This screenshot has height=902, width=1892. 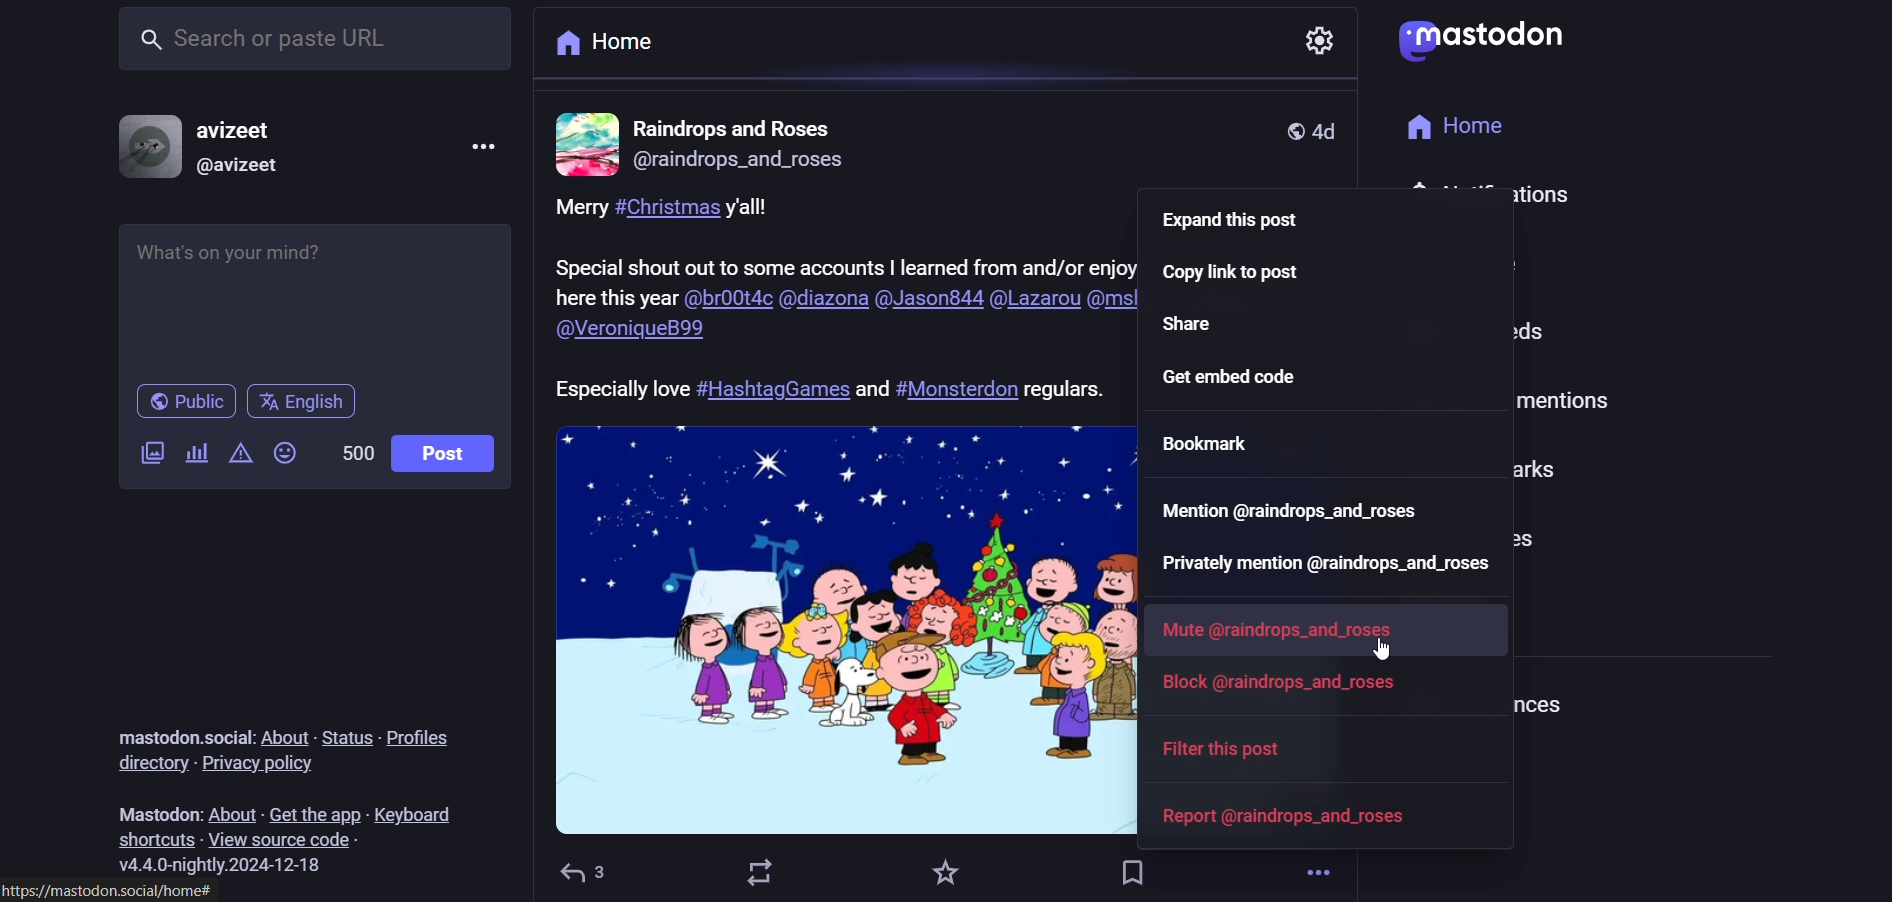 I want to click on view source code, so click(x=283, y=840).